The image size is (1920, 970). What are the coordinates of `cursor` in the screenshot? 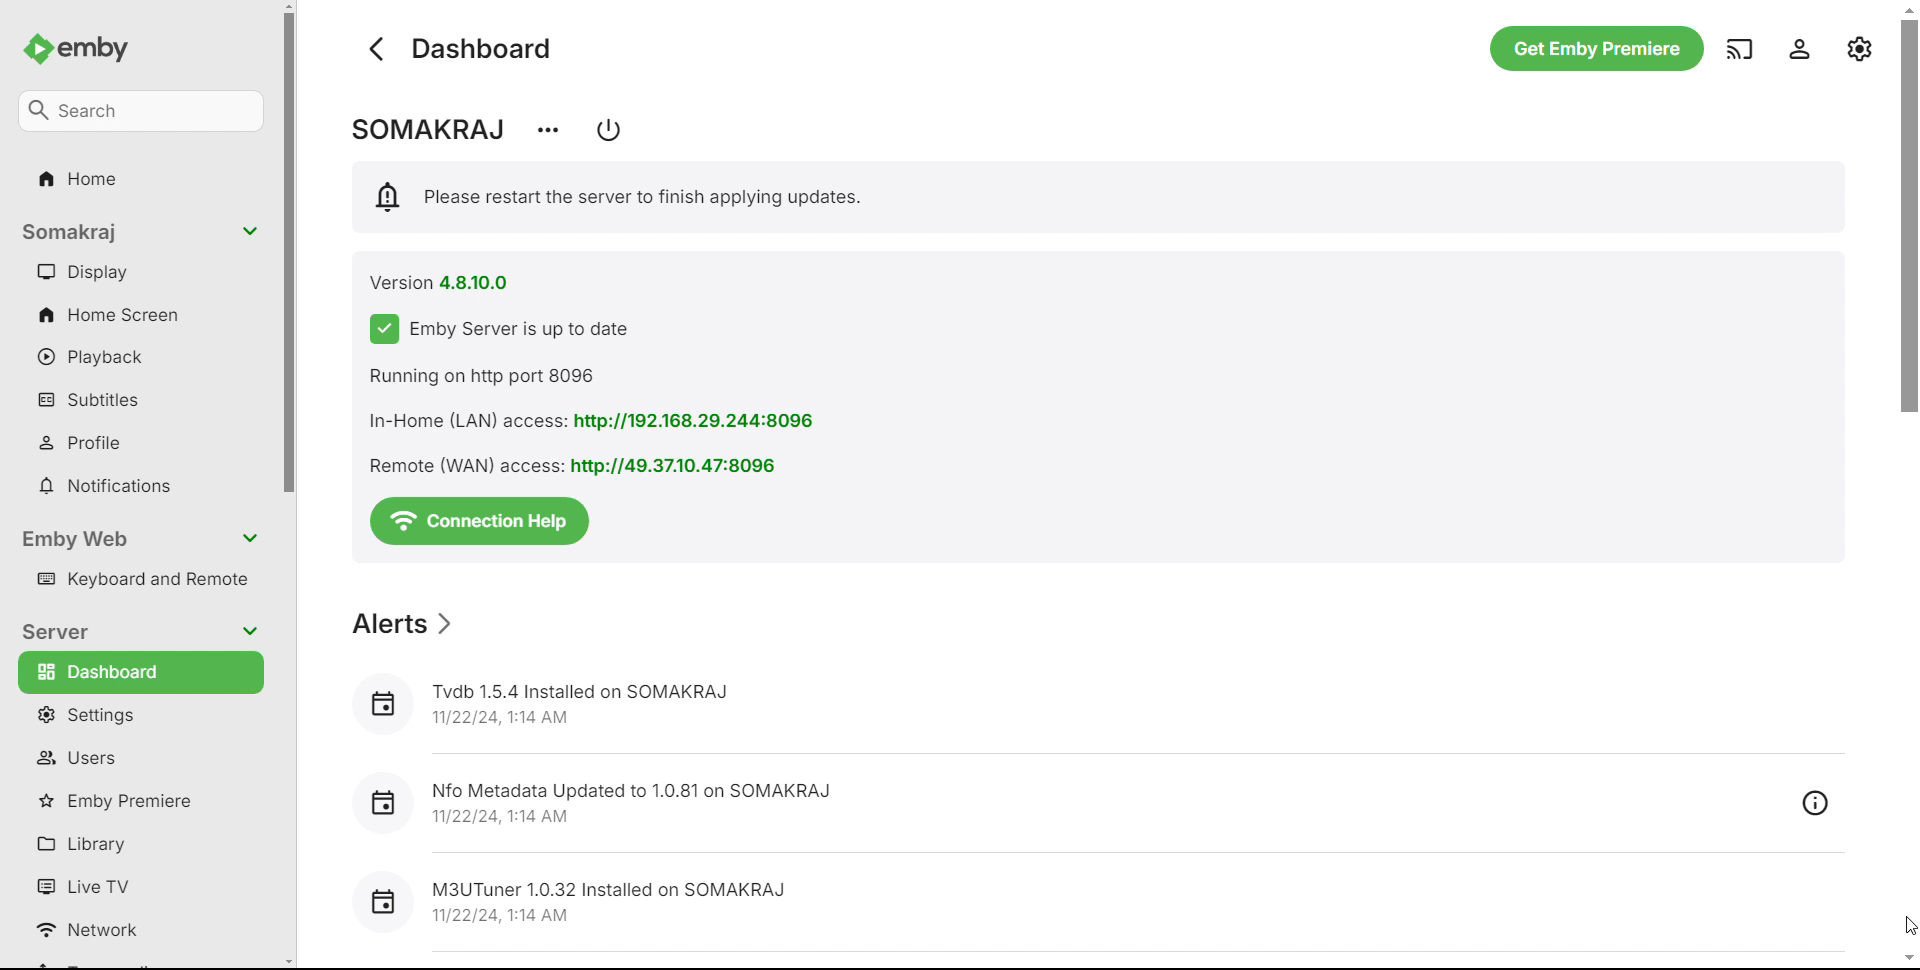 It's located at (1909, 925).